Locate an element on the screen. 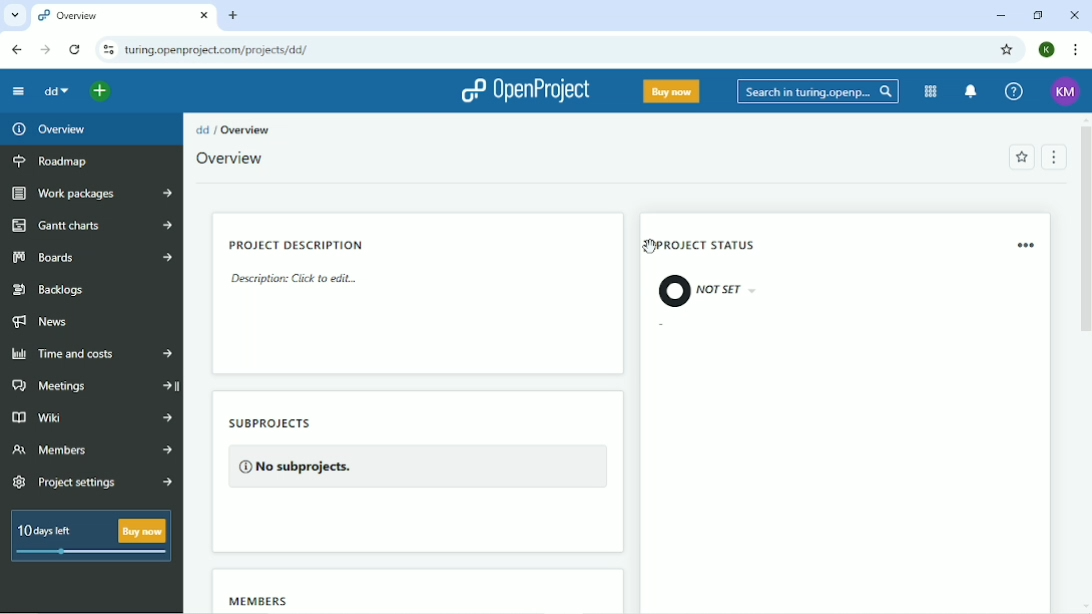  View site information is located at coordinates (107, 50).